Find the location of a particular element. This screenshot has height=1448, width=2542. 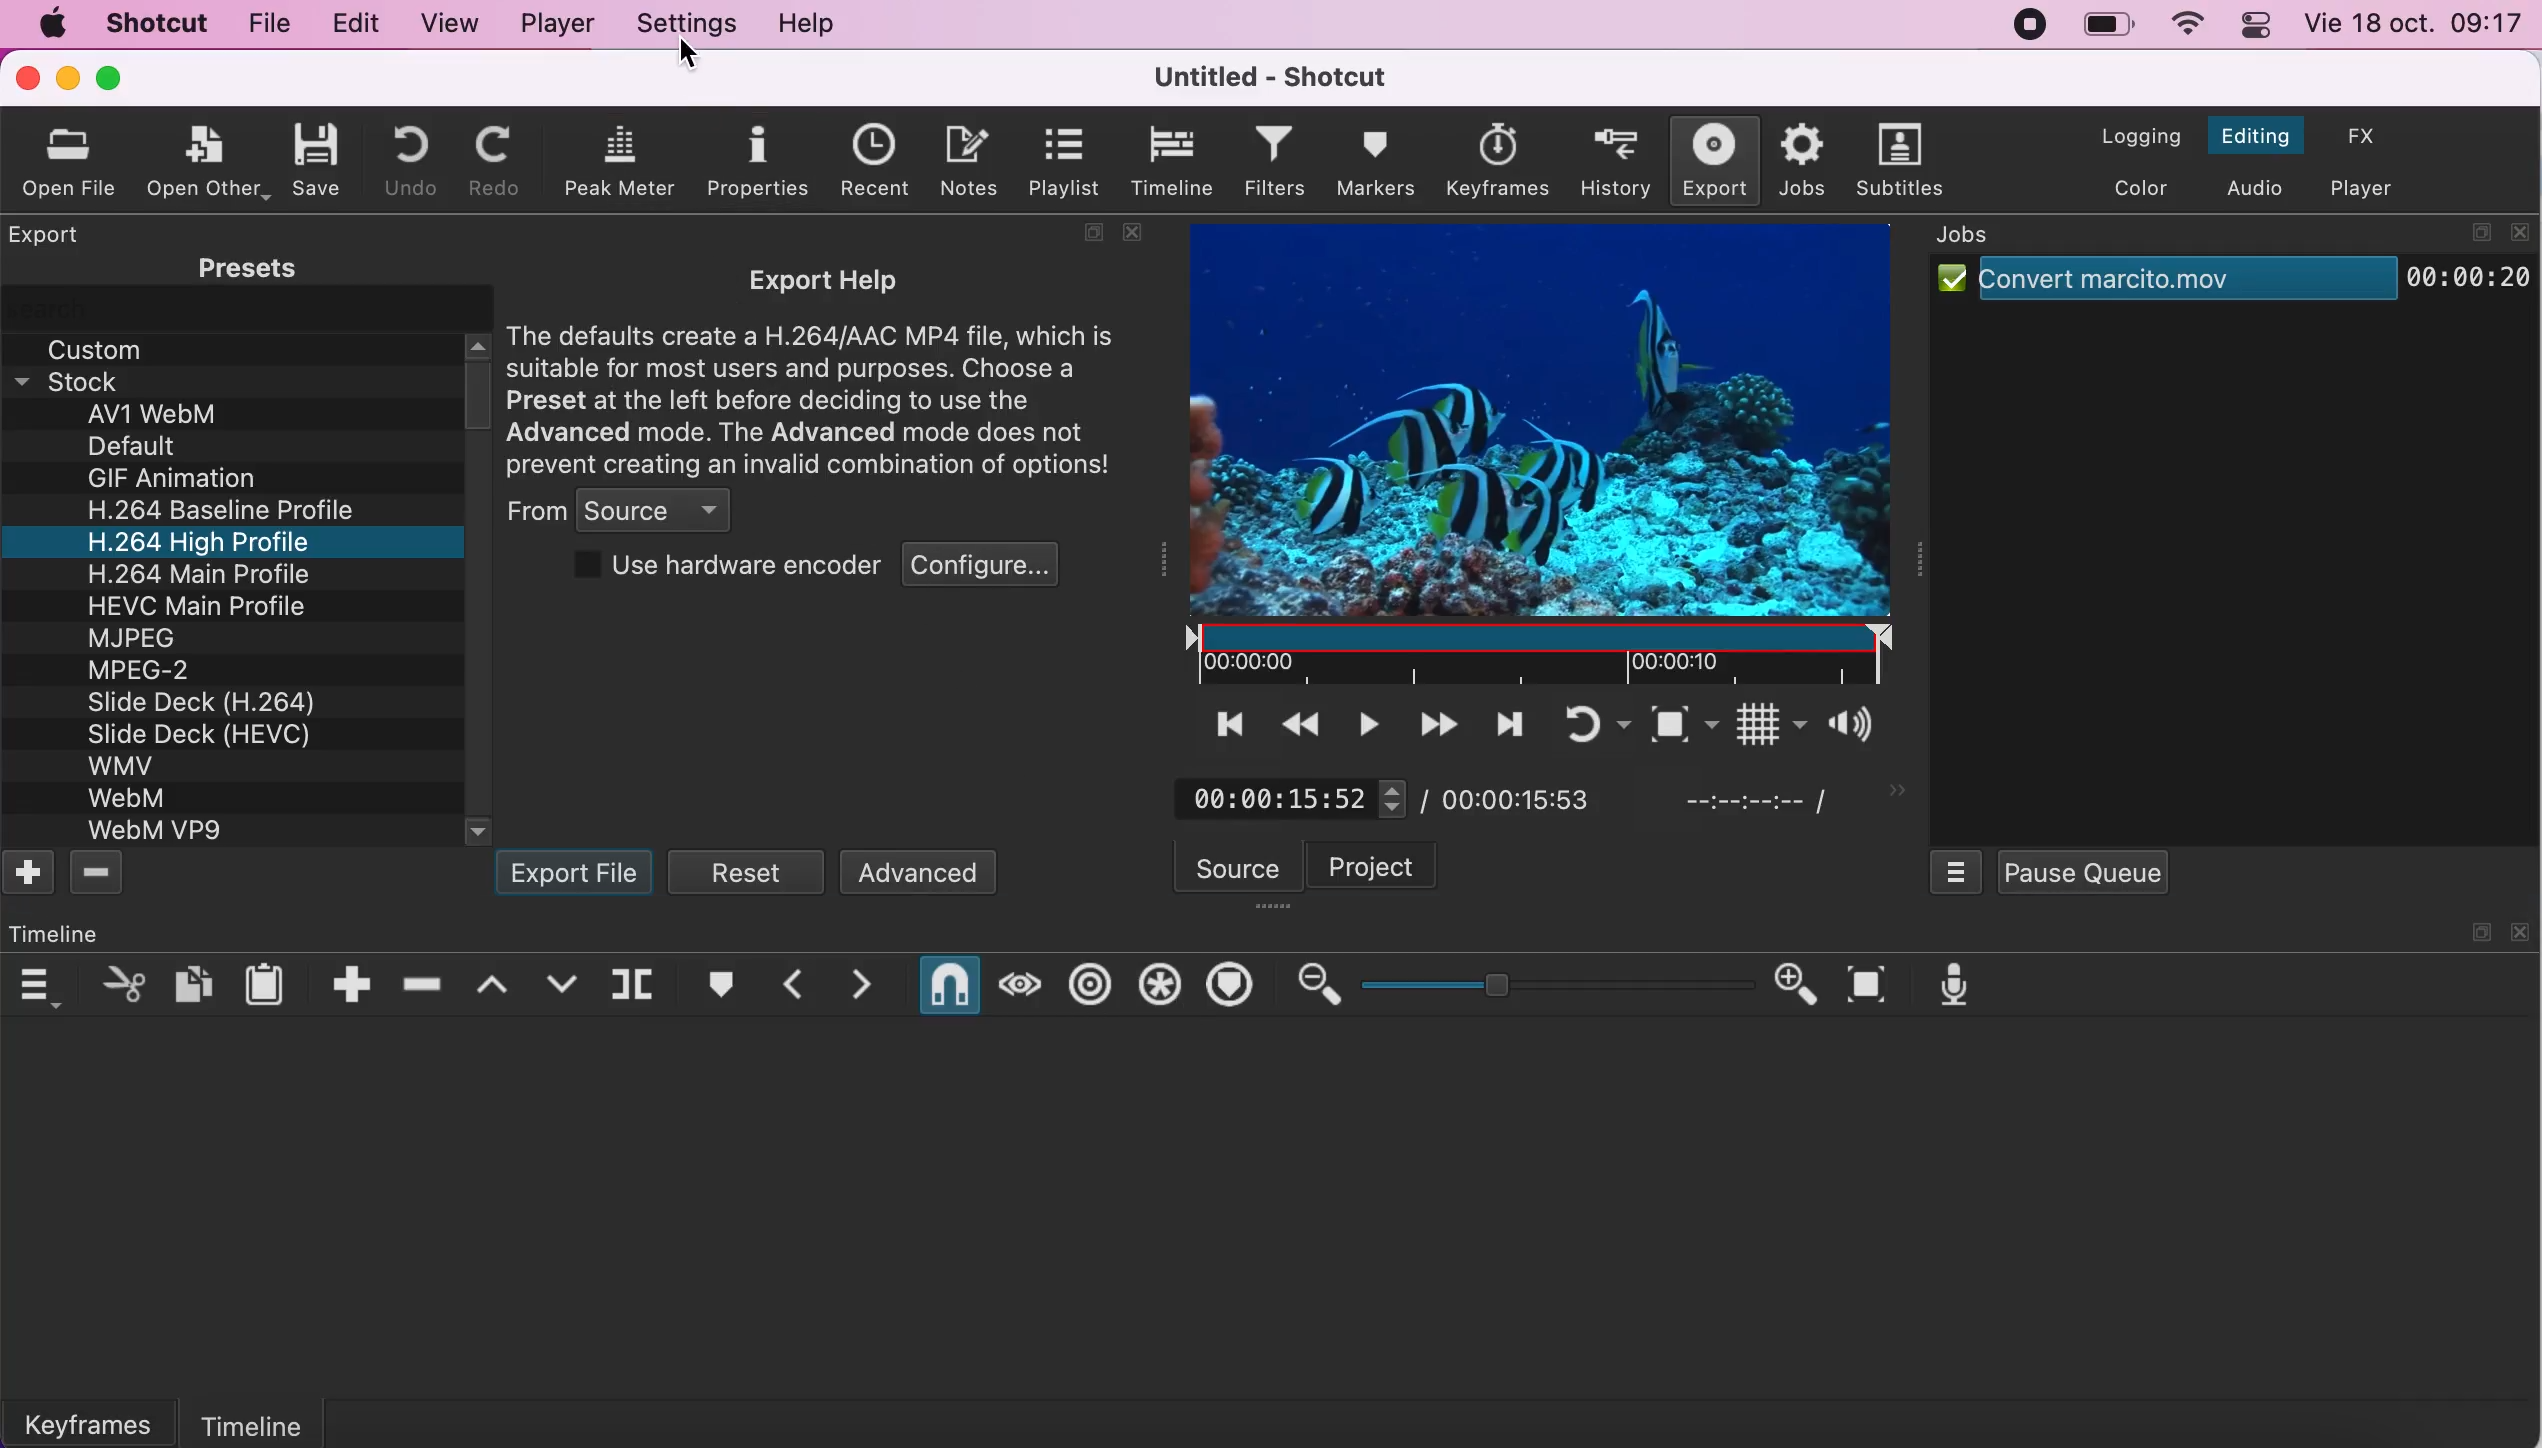

toggle player looping is located at coordinates (1574, 723).